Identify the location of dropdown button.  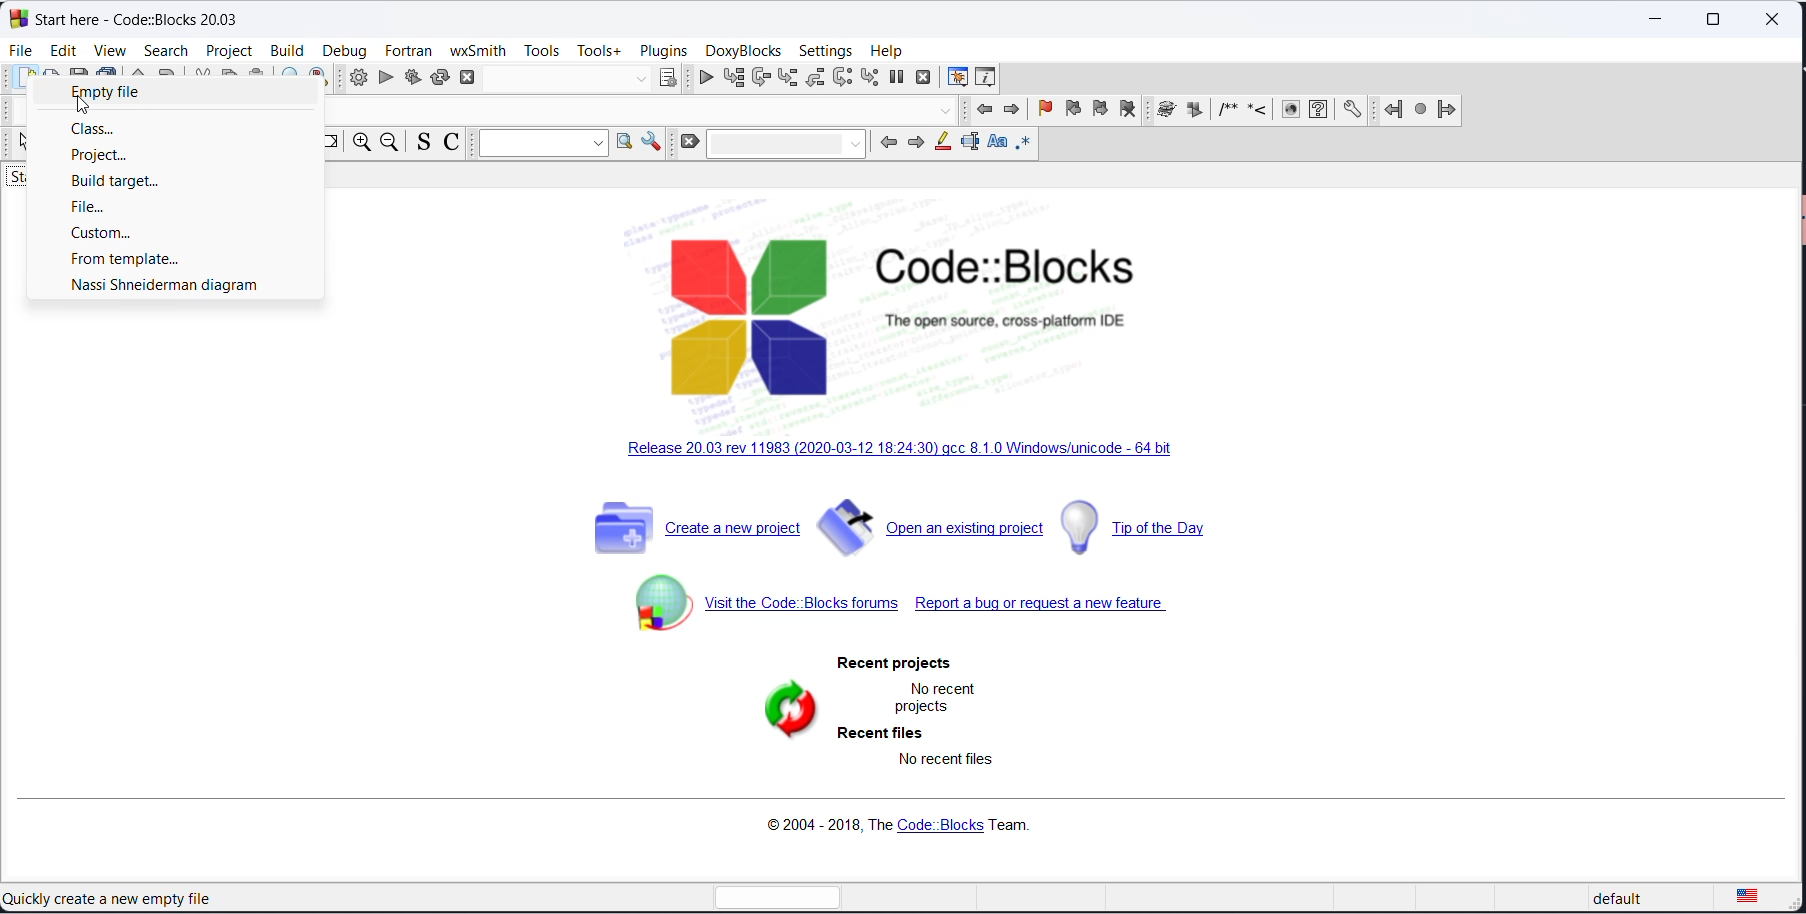
(948, 113).